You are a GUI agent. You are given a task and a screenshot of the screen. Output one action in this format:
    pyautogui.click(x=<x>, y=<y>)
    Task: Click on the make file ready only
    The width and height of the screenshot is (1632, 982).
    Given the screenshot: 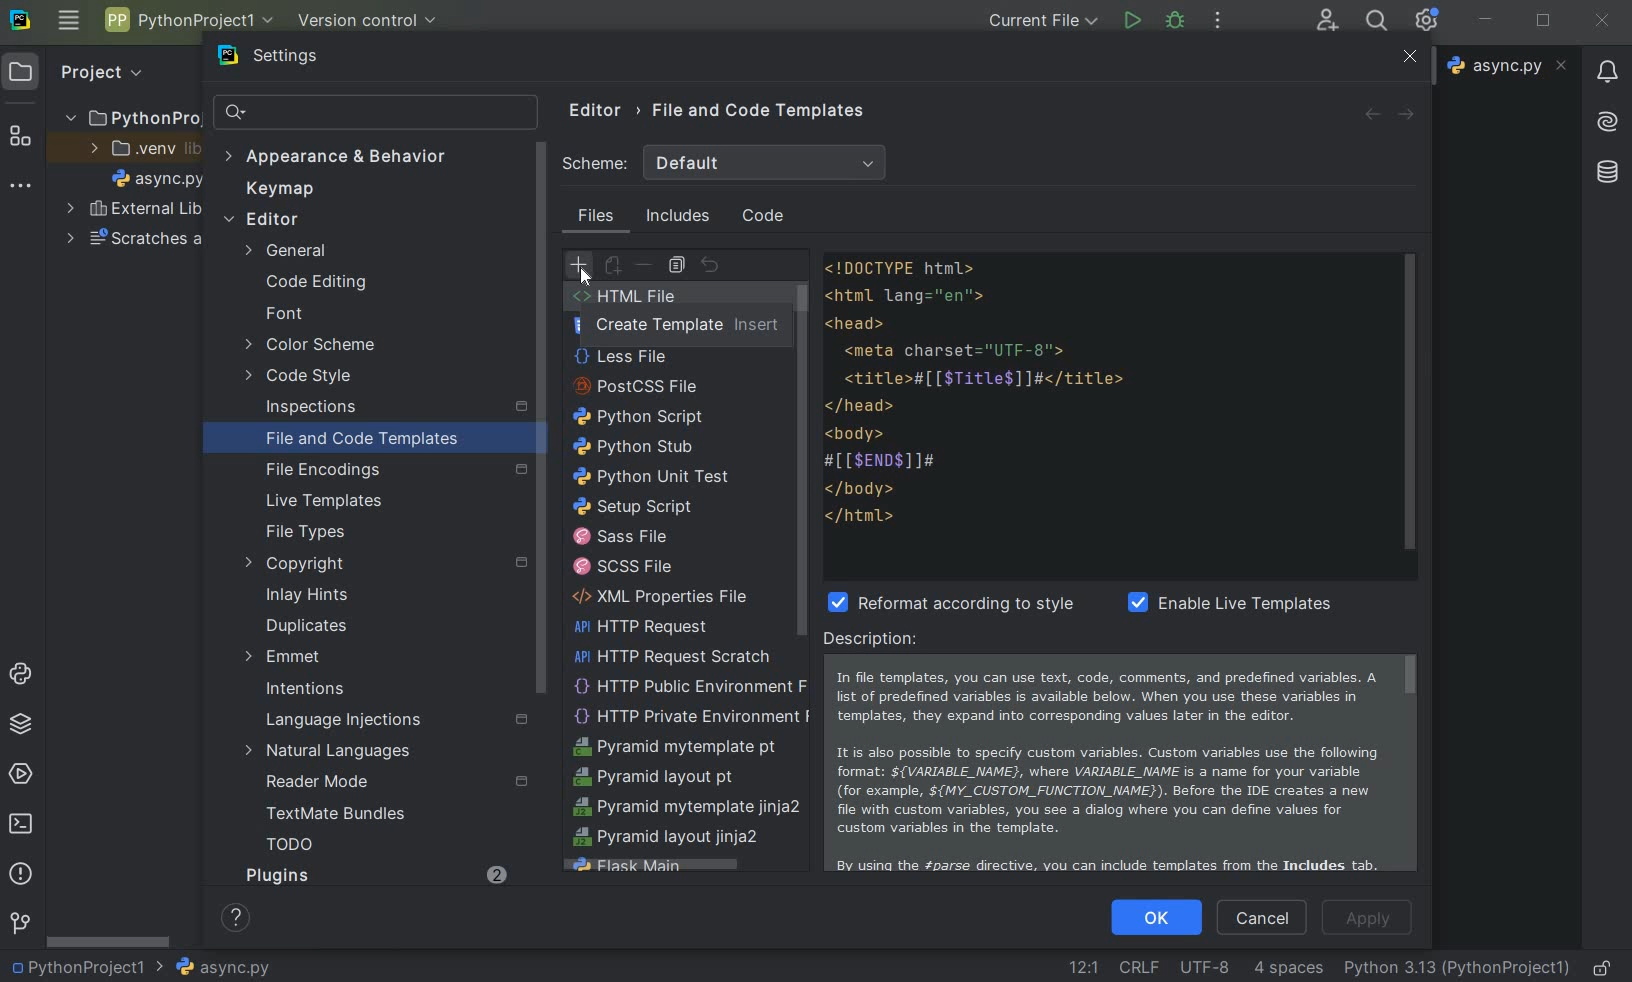 What is the action you would take?
    pyautogui.click(x=1604, y=965)
    